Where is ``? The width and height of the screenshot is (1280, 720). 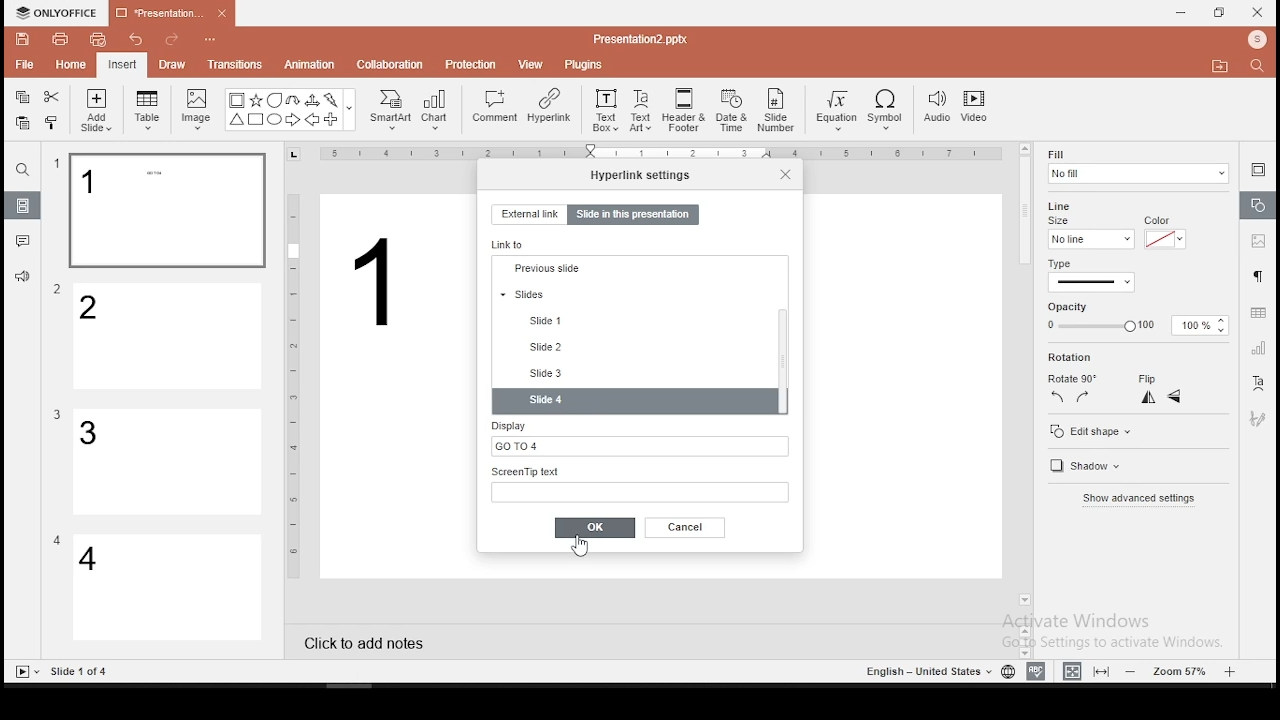  is located at coordinates (57, 415).